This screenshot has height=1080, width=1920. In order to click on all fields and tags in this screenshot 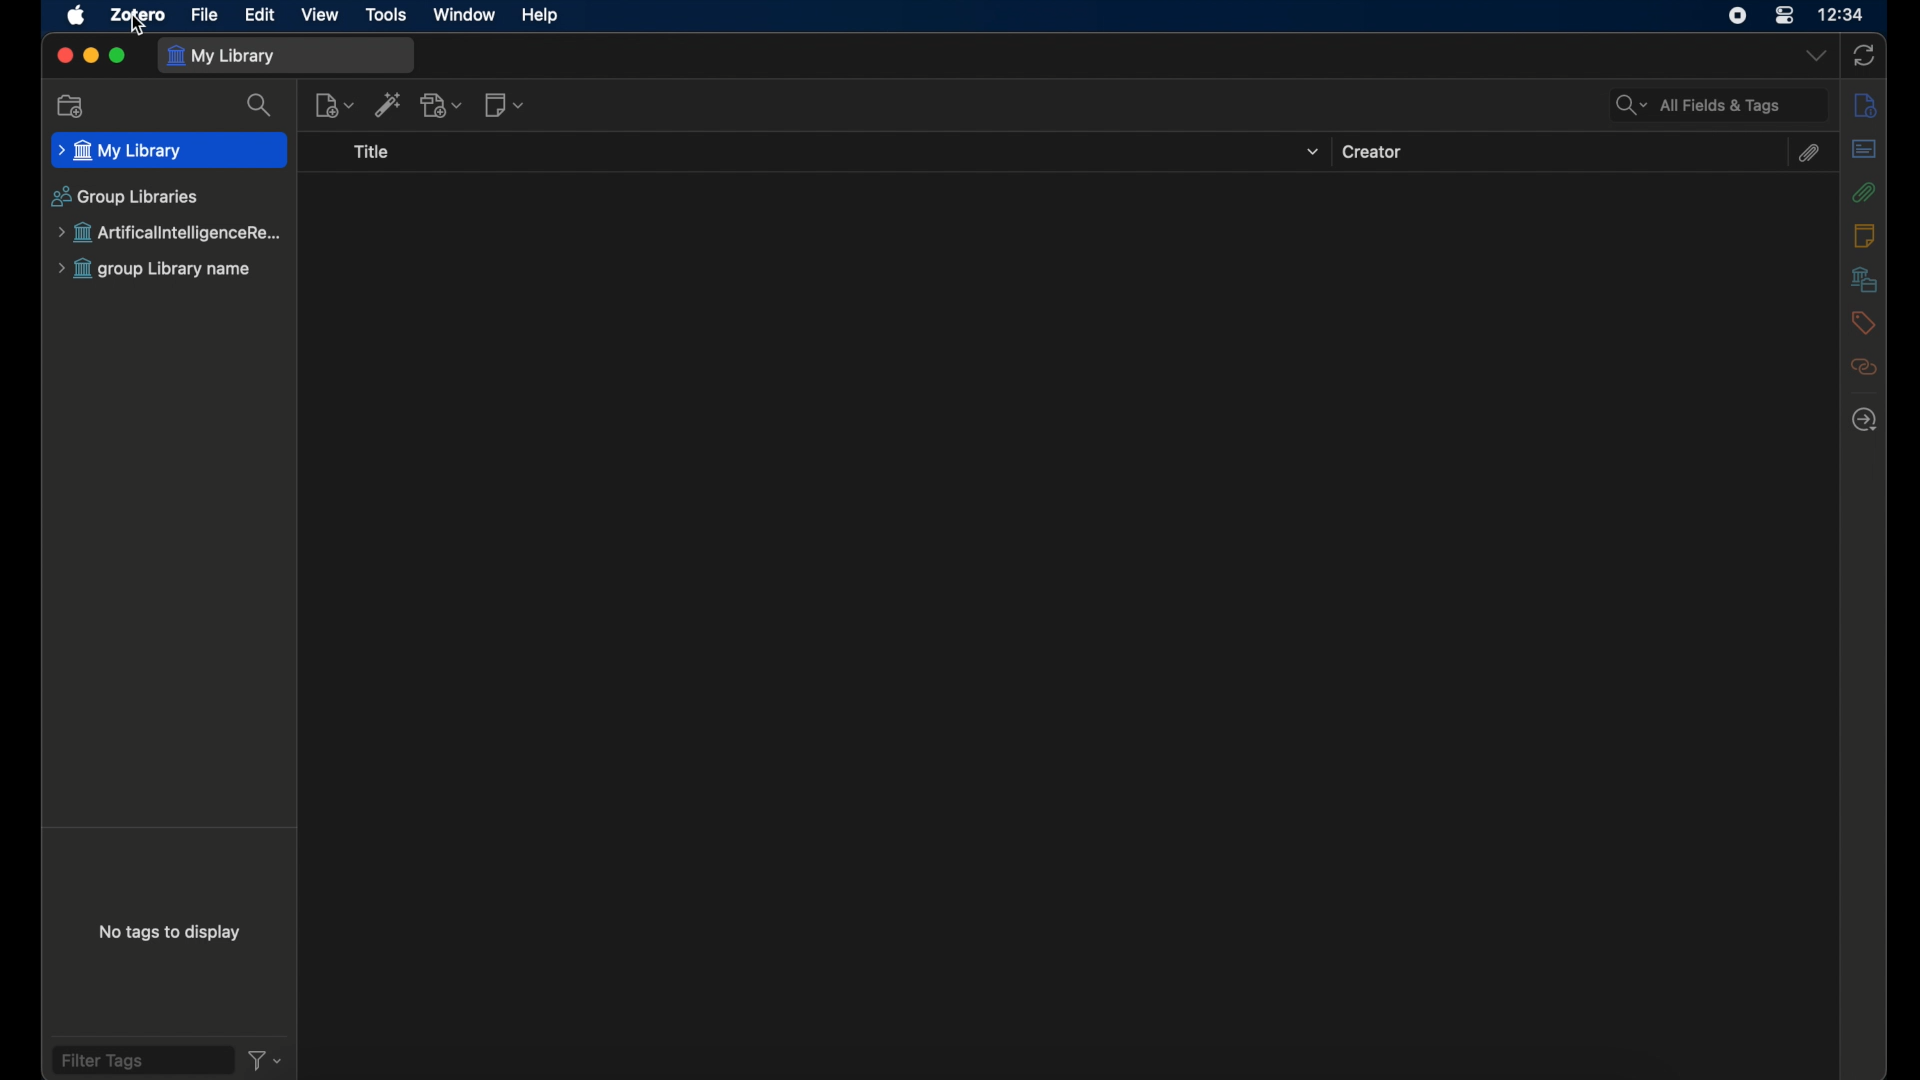, I will do `click(1718, 105)`.